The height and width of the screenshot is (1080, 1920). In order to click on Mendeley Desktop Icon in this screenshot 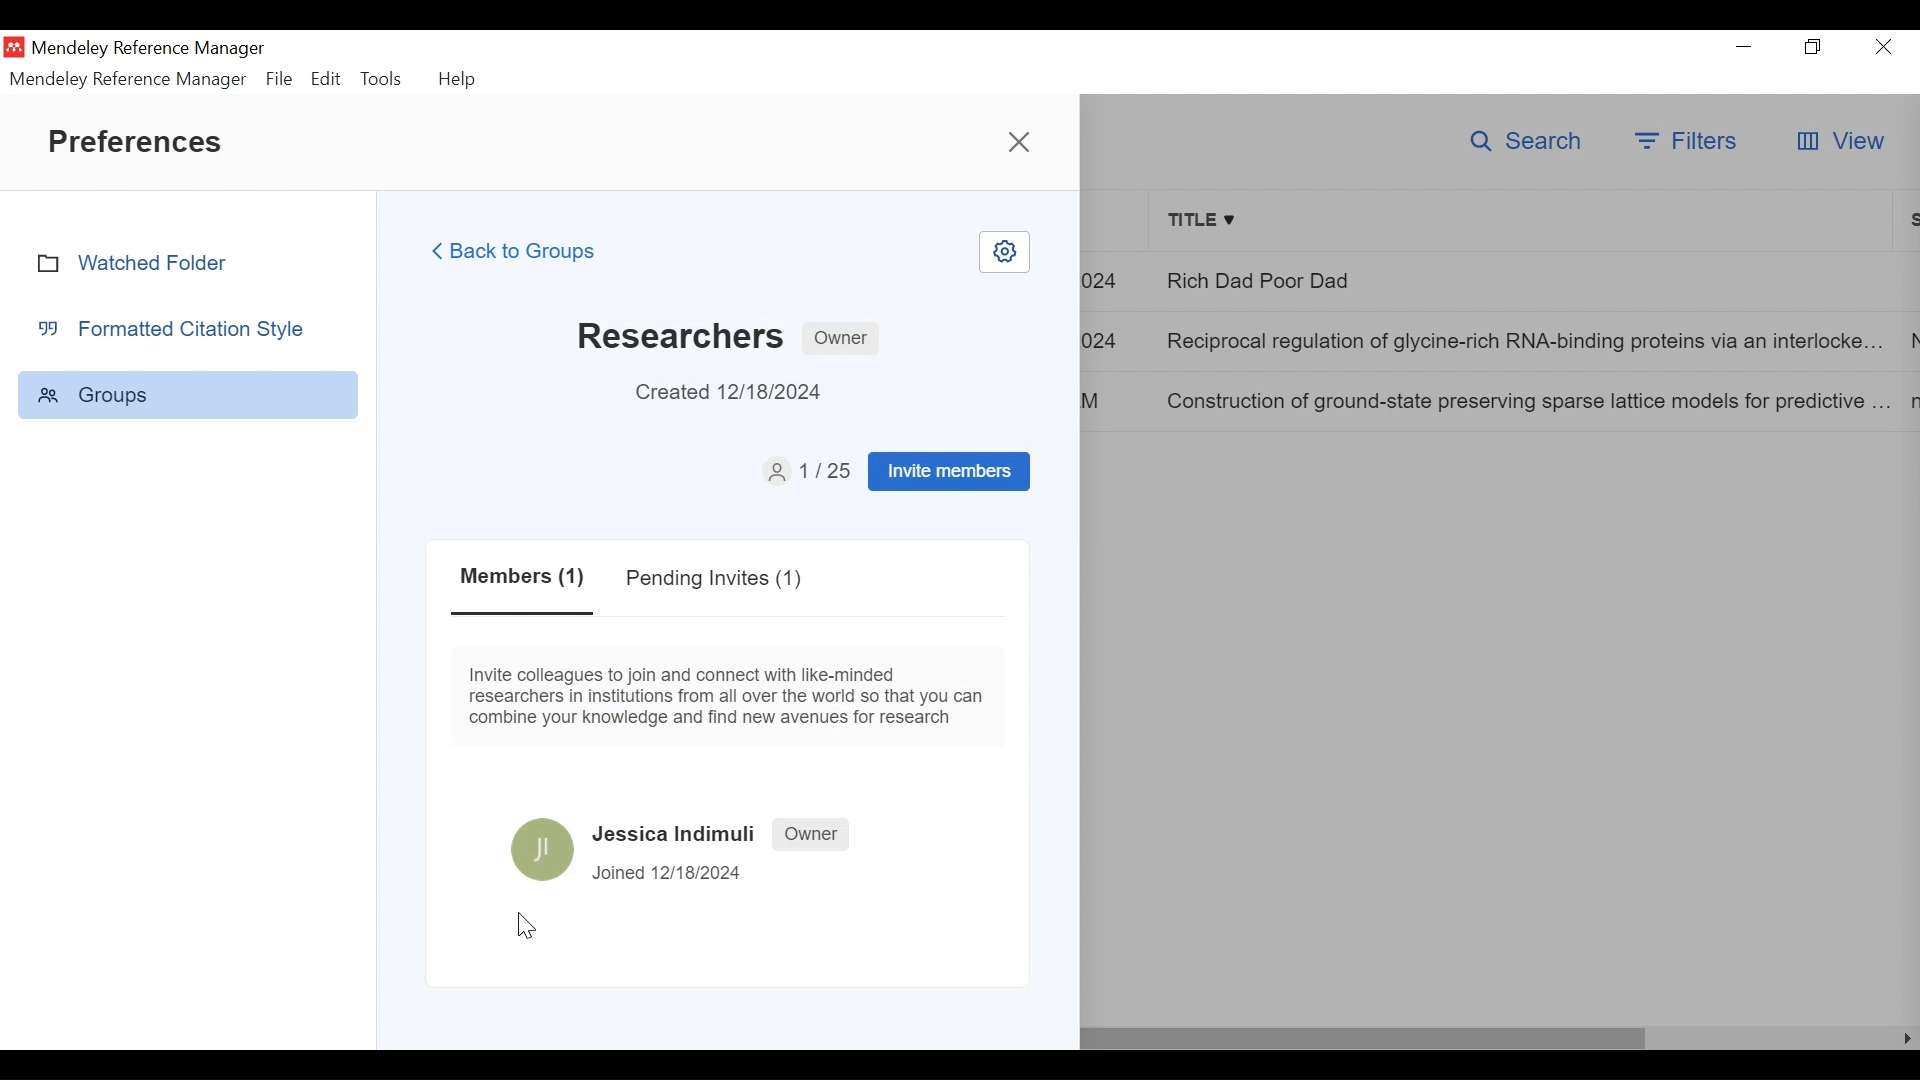, I will do `click(14, 47)`.